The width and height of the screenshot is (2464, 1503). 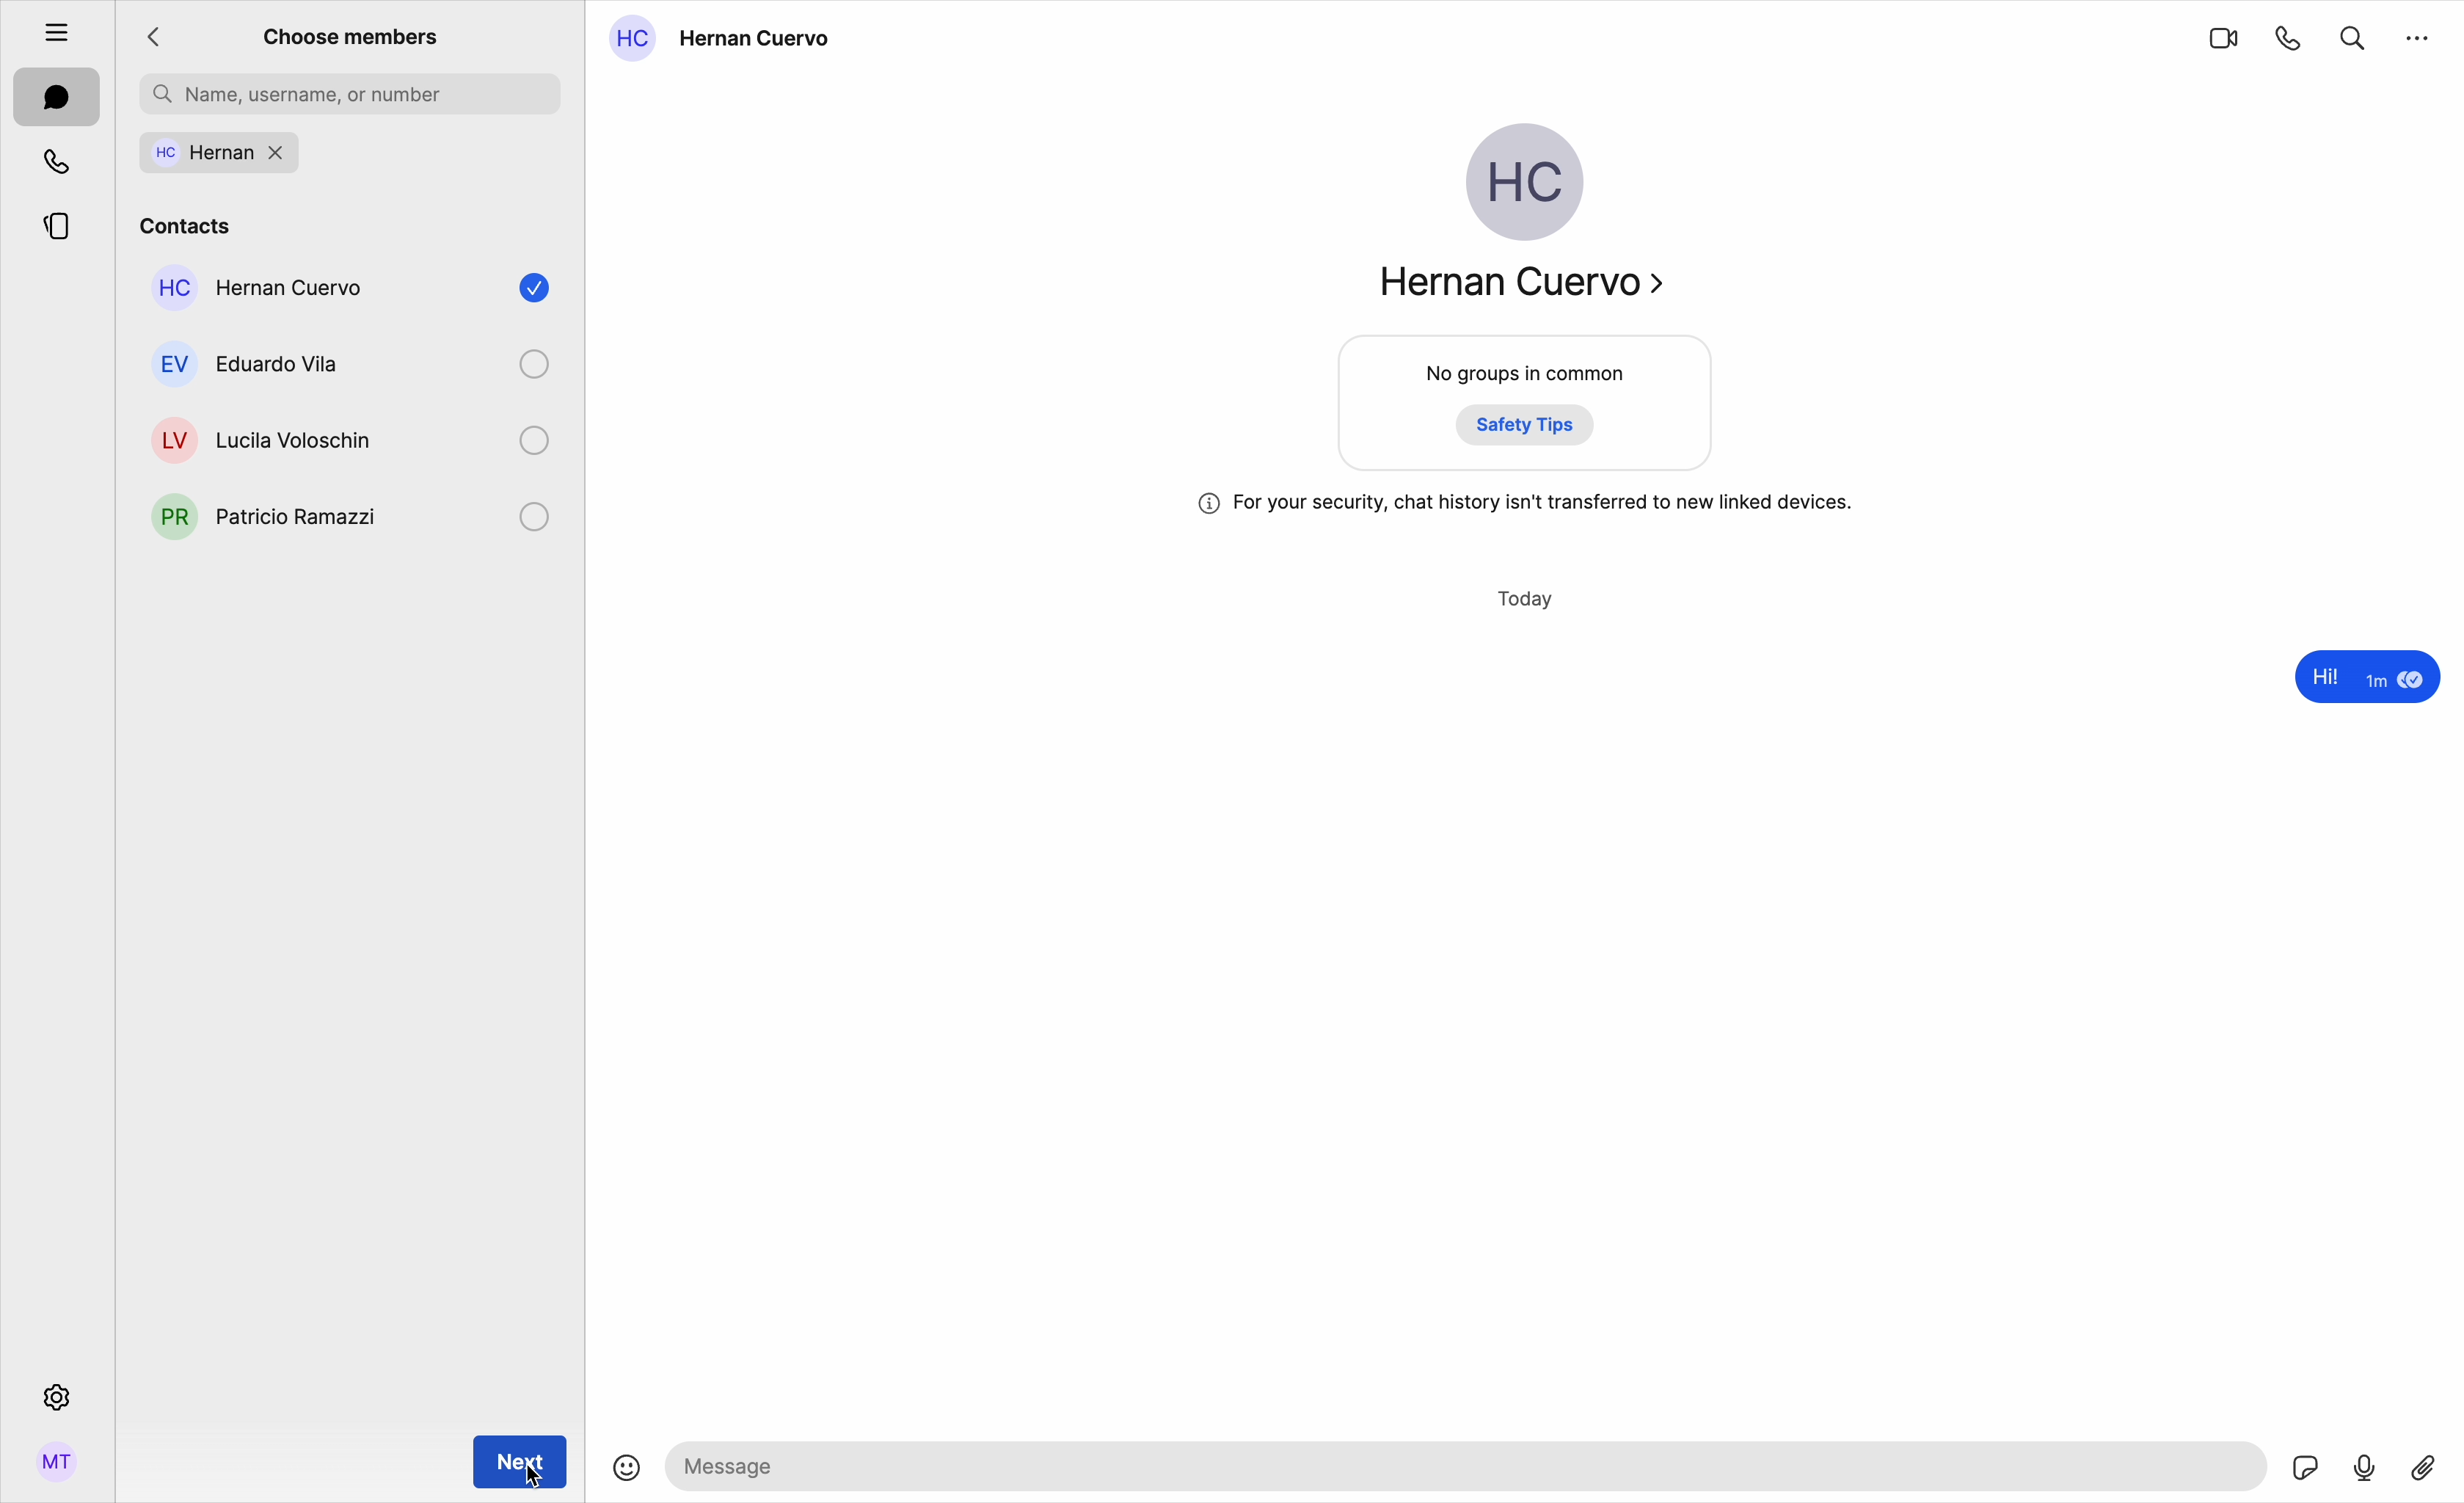 What do you see at coordinates (351, 154) in the screenshot?
I see `hernan` at bounding box center [351, 154].